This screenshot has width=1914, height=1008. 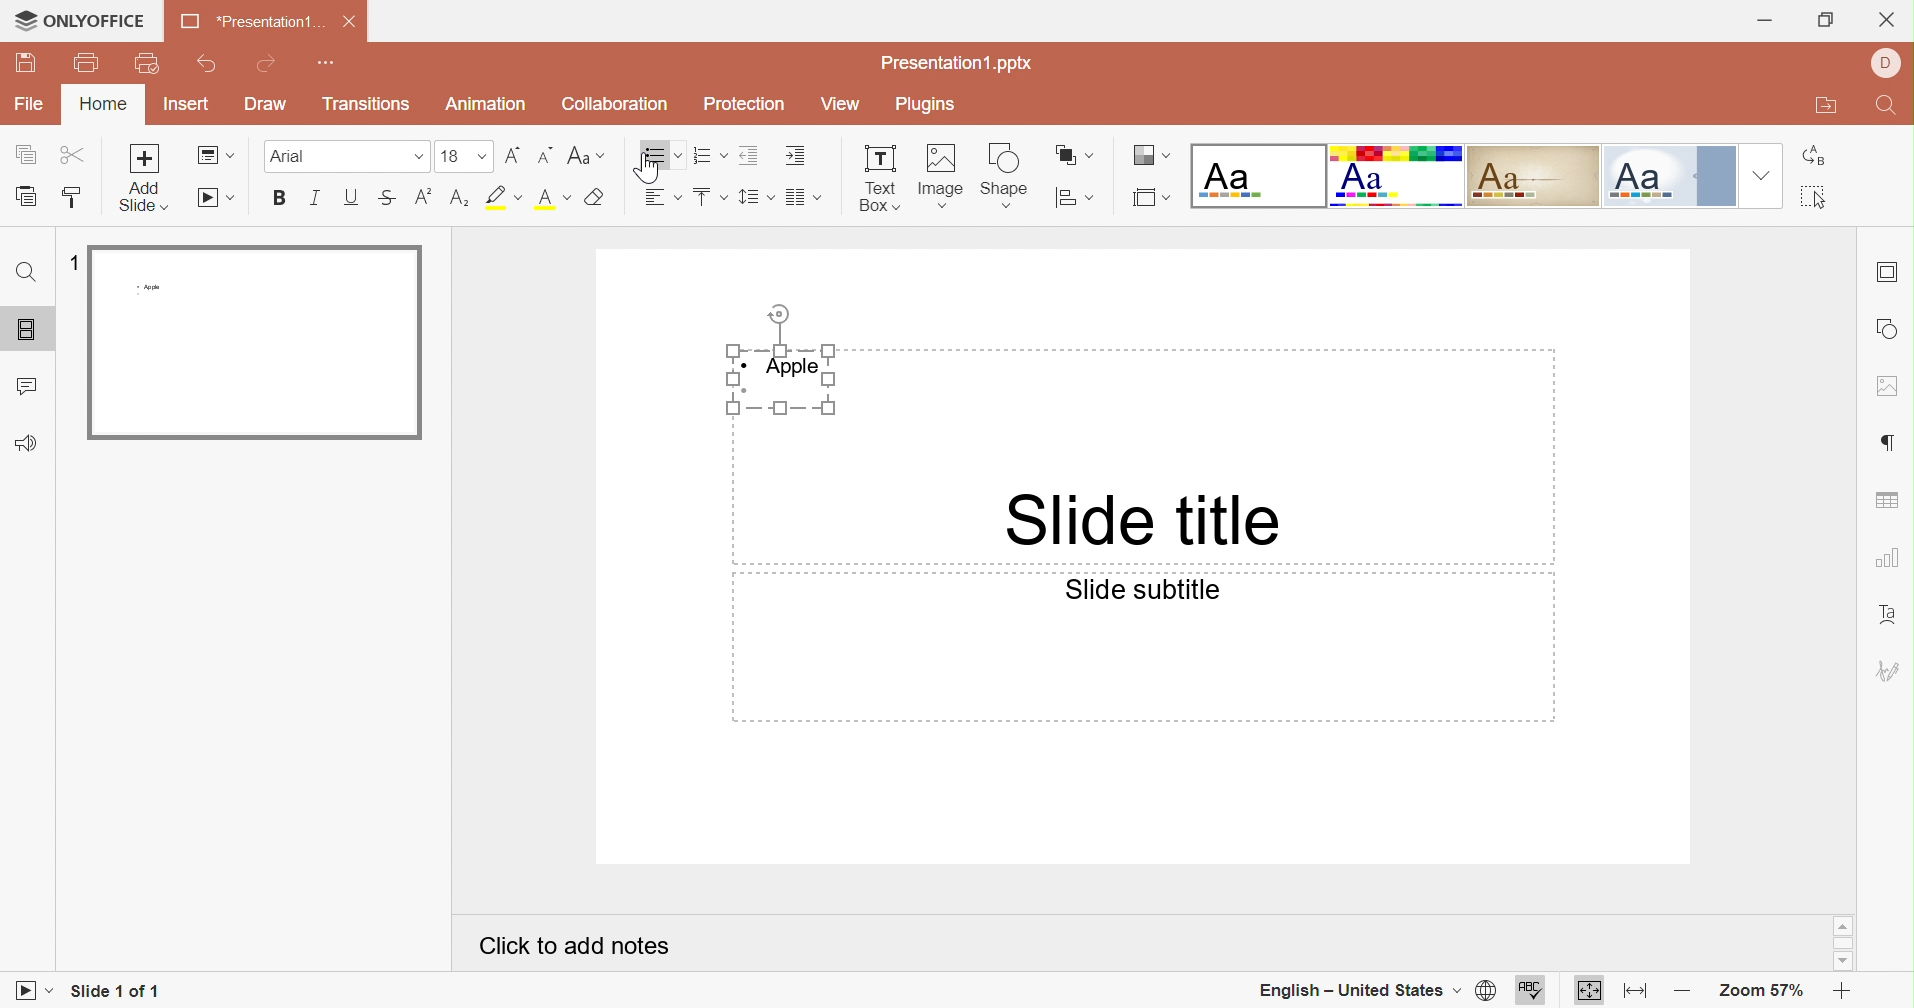 I want to click on Drop Down, so click(x=419, y=158).